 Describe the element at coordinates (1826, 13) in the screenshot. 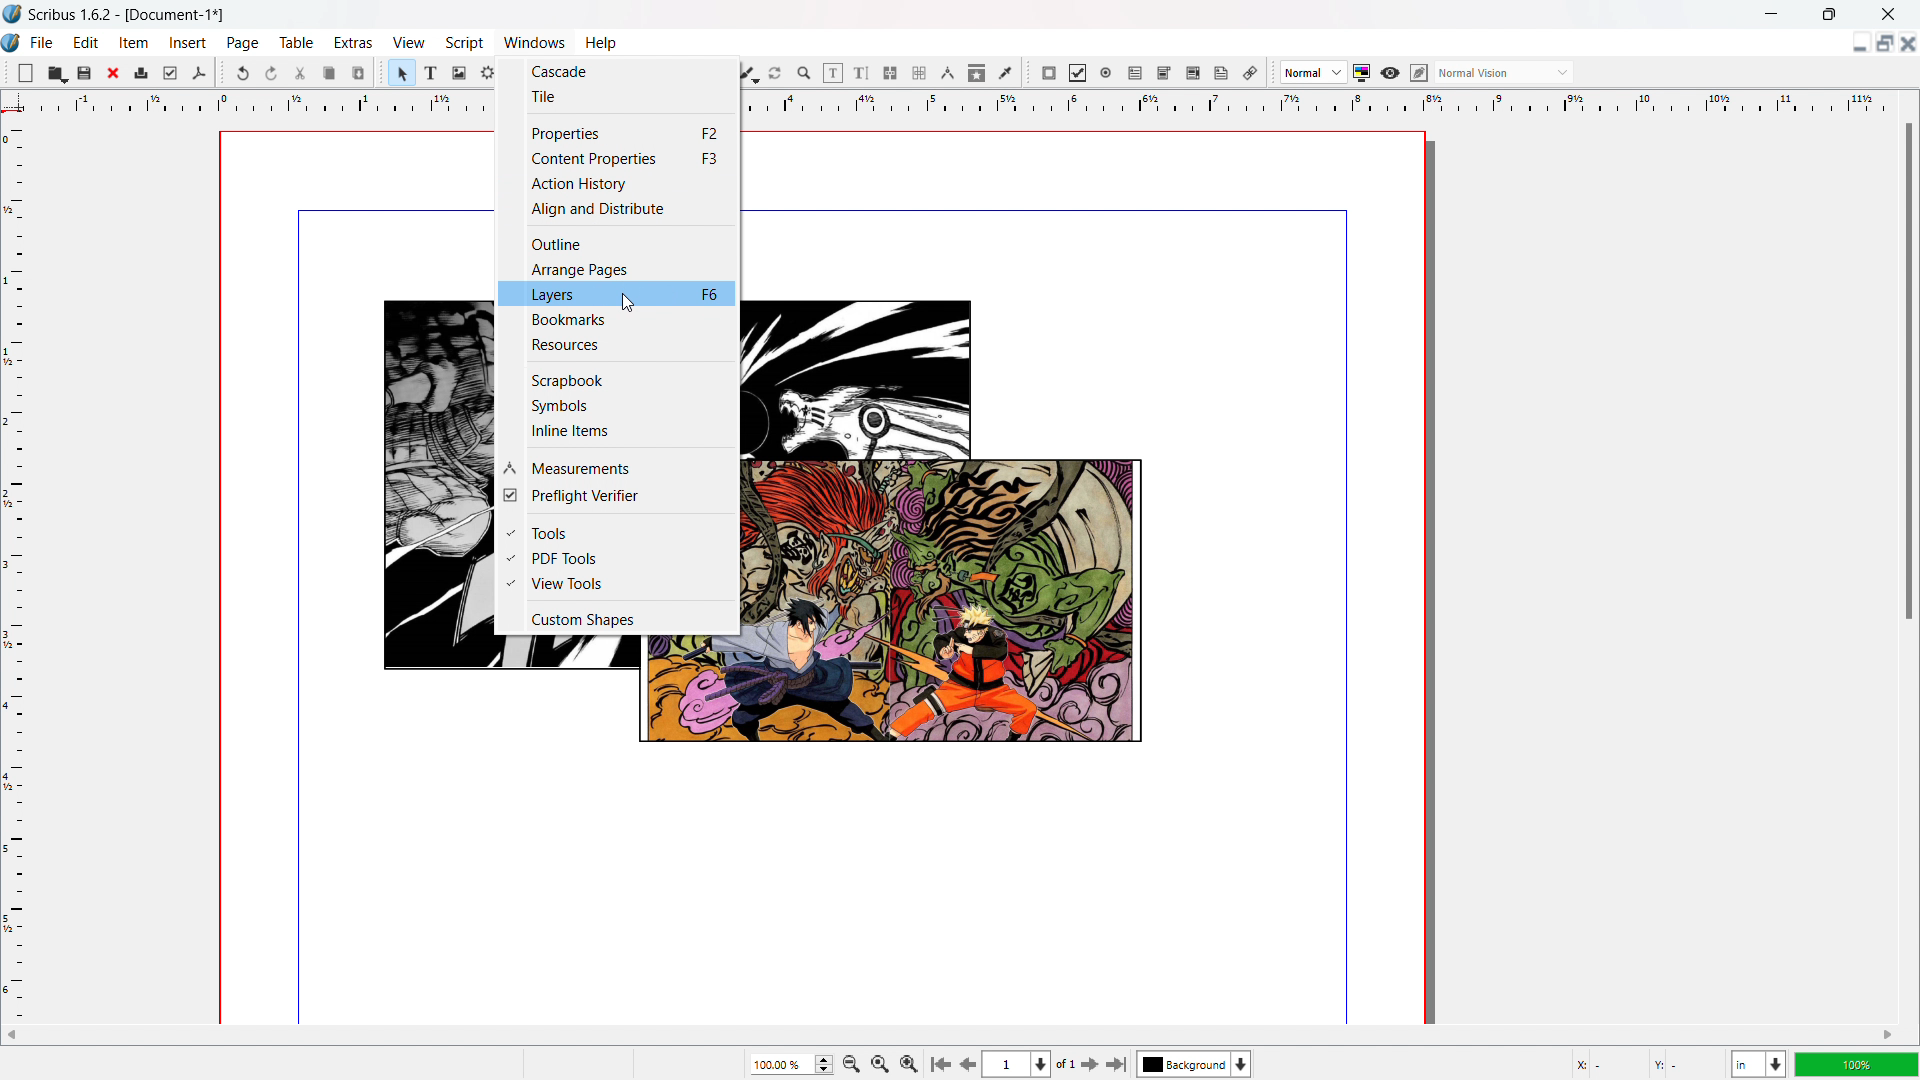

I see `maximize window` at that location.